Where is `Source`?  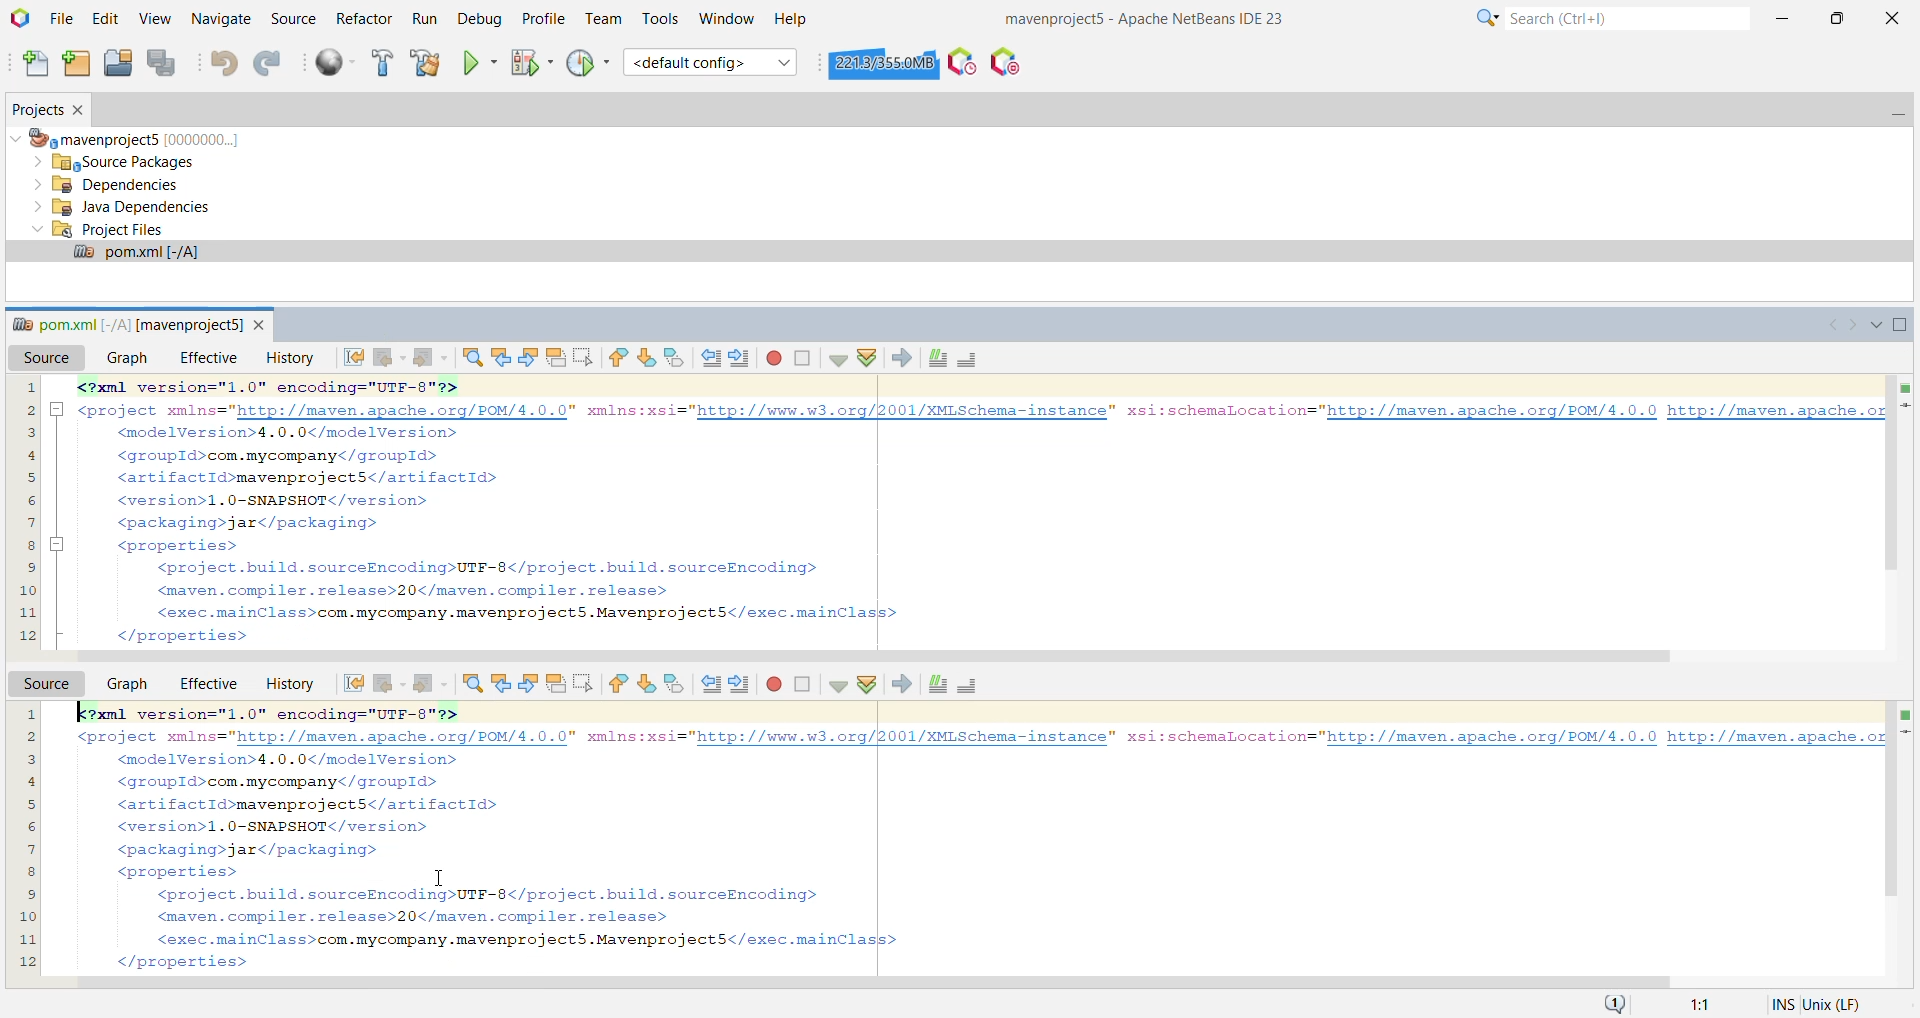 Source is located at coordinates (43, 683).